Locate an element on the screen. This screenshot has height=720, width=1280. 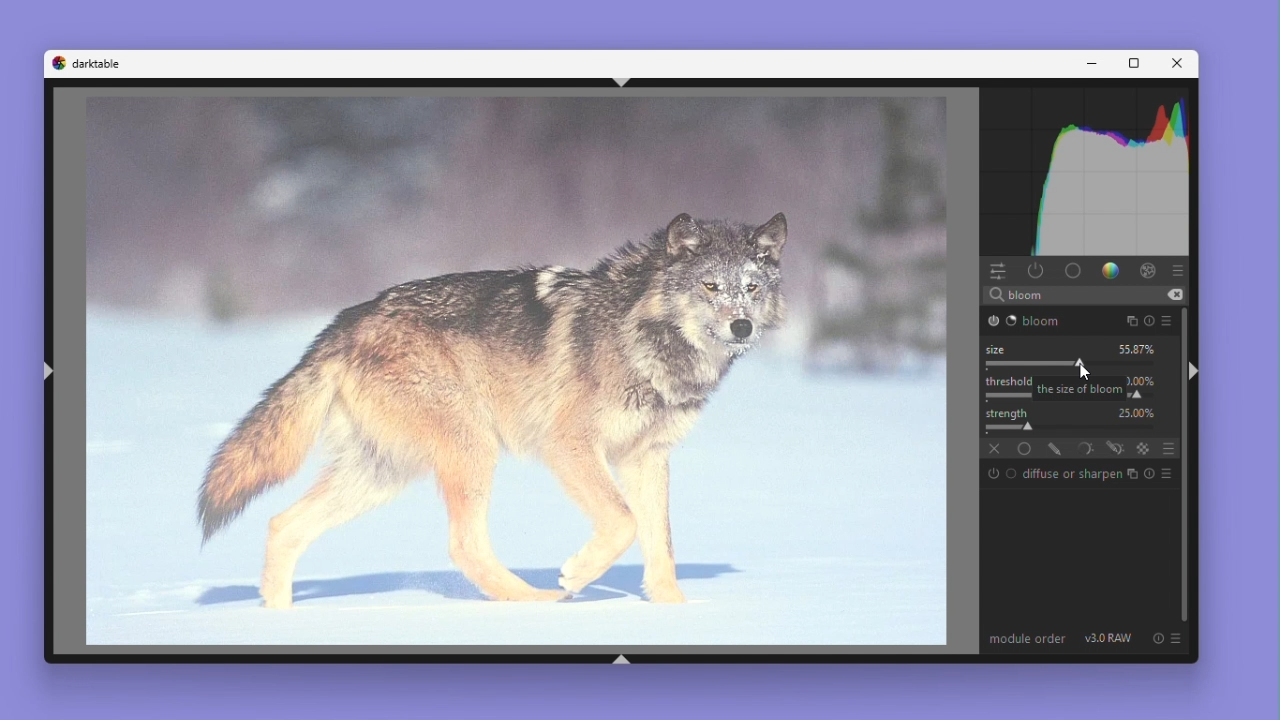
adjustment slider is located at coordinates (1075, 365).